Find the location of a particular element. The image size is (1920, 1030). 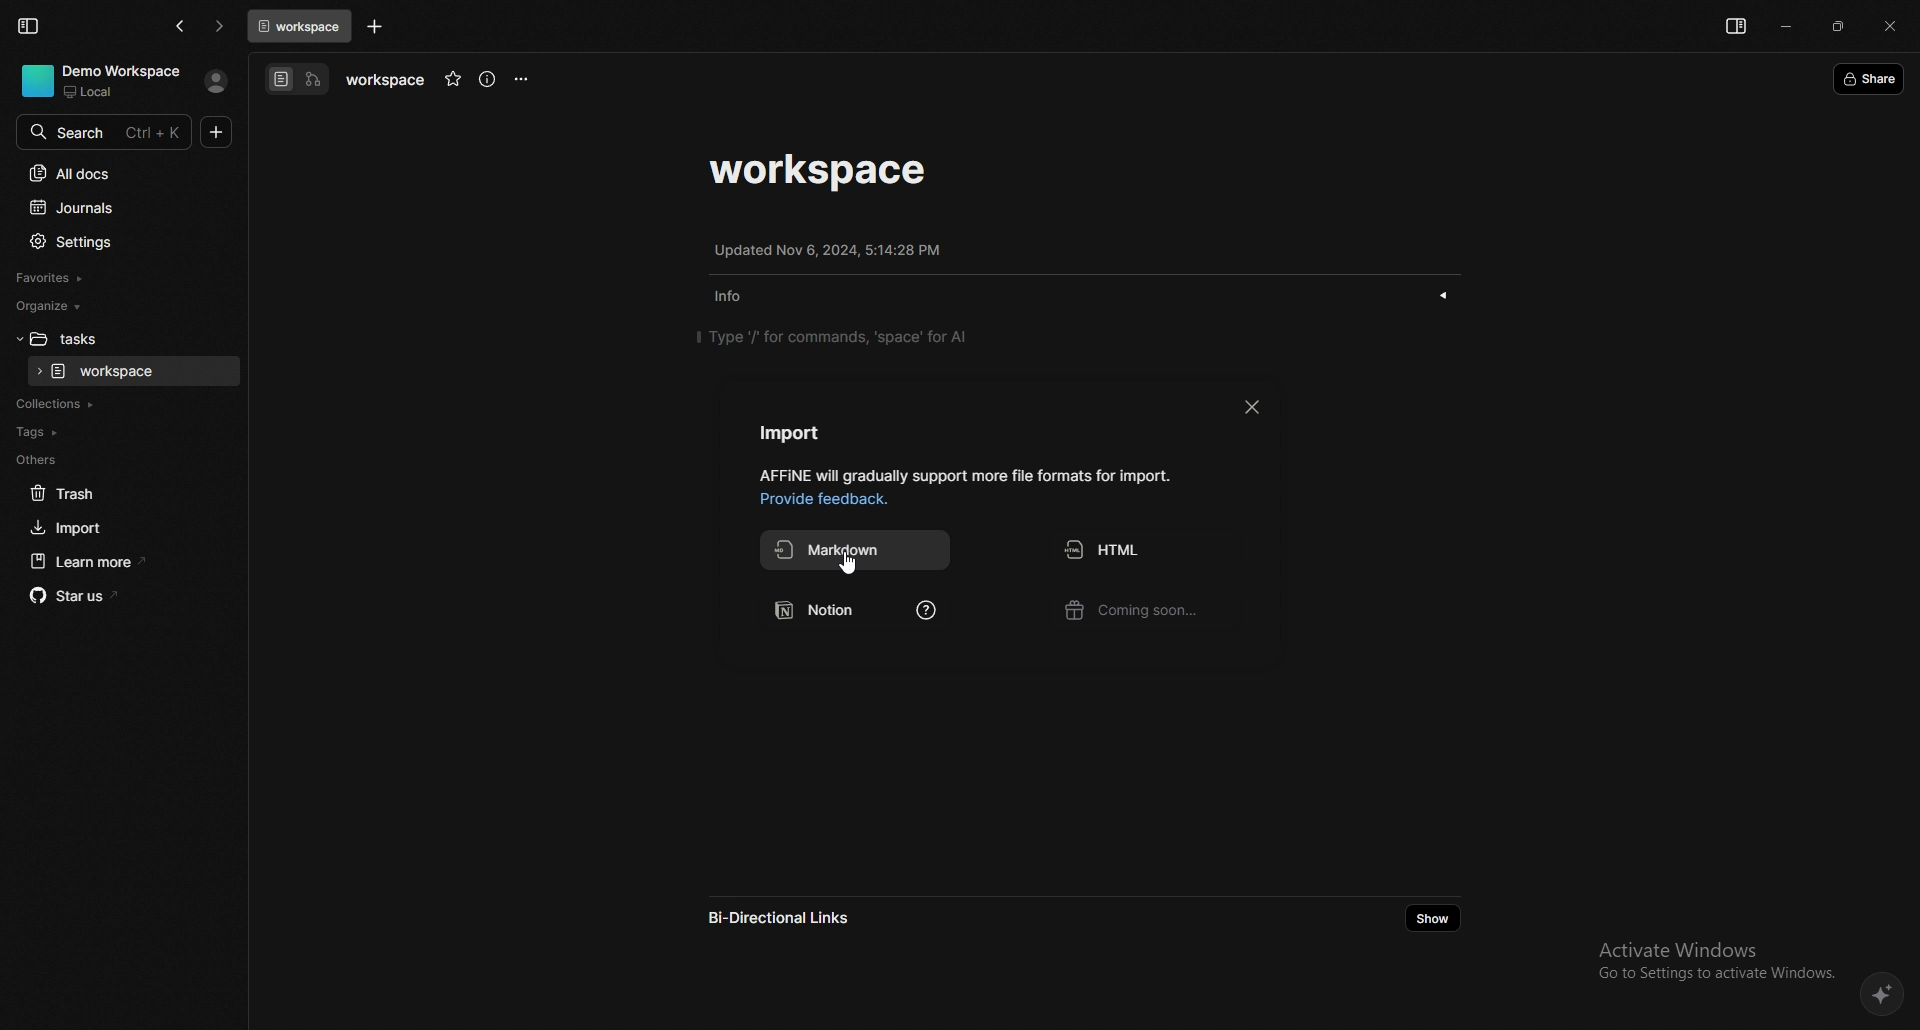

add task is located at coordinates (374, 27).